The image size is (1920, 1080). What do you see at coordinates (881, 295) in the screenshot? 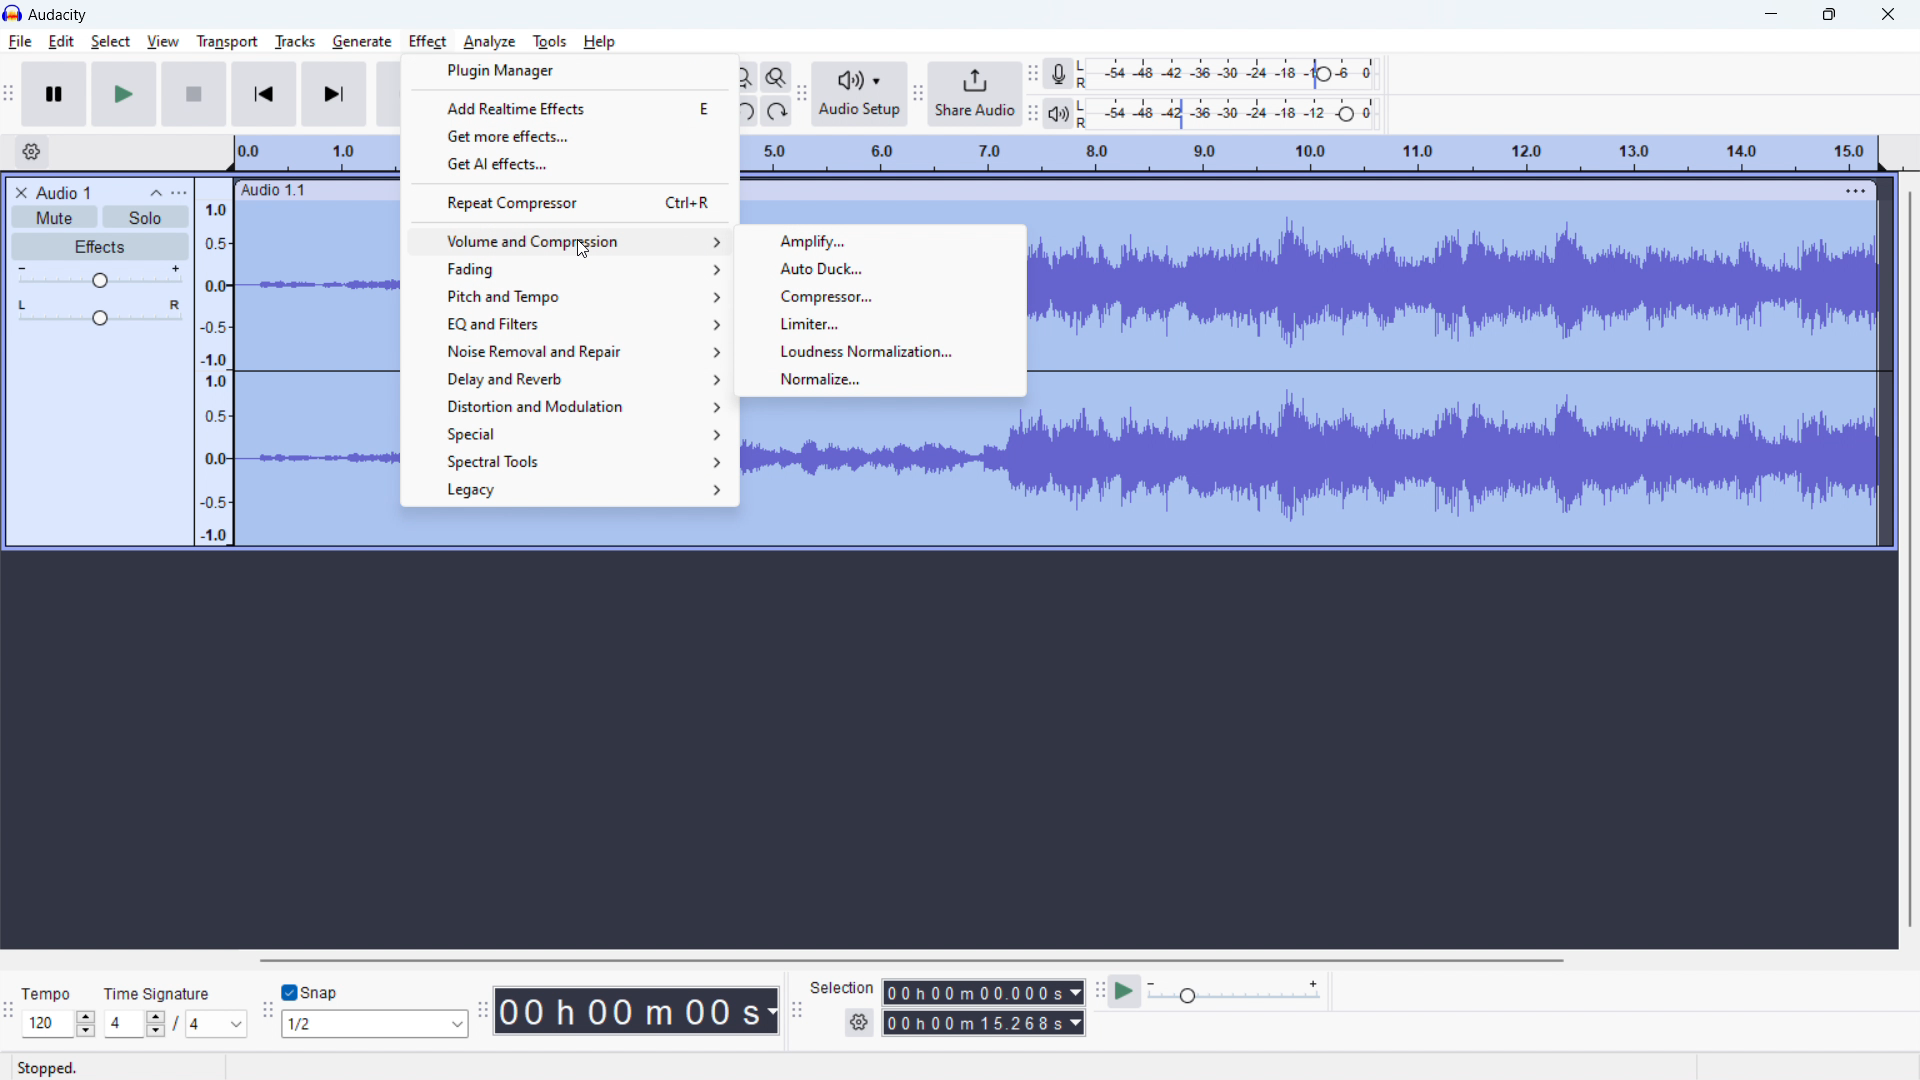
I see `compressor` at bounding box center [881, 295].